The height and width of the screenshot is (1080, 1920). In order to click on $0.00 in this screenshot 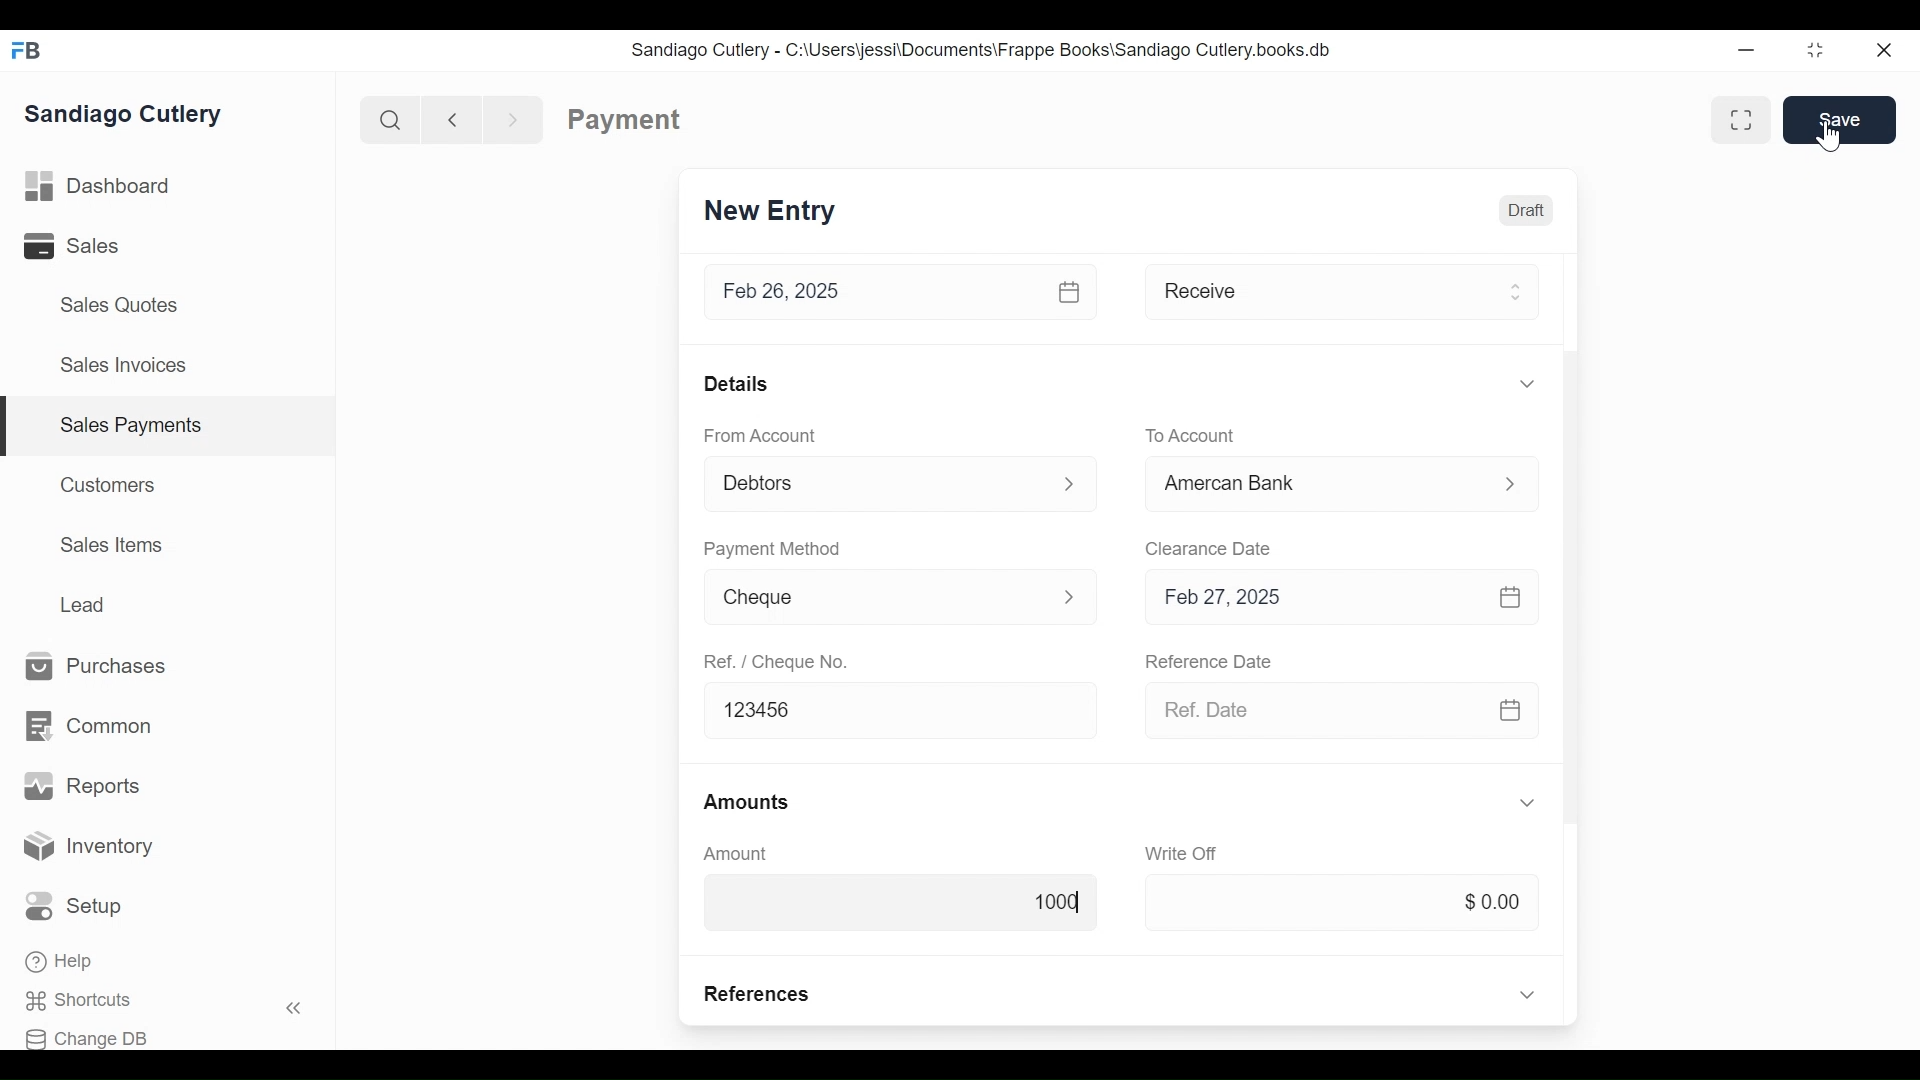, I will do `click(1341, 903)`.